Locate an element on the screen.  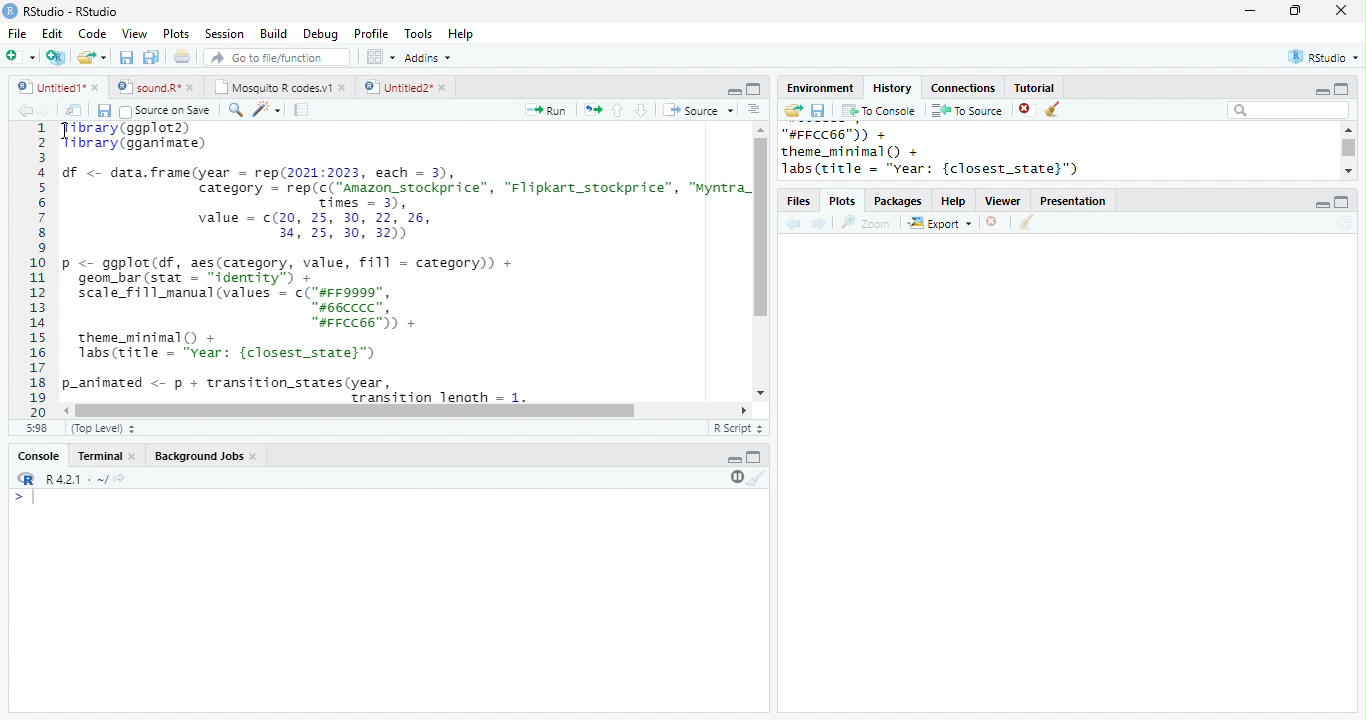
Mosquito R codes.v1 is located at coordinates (273, 87).